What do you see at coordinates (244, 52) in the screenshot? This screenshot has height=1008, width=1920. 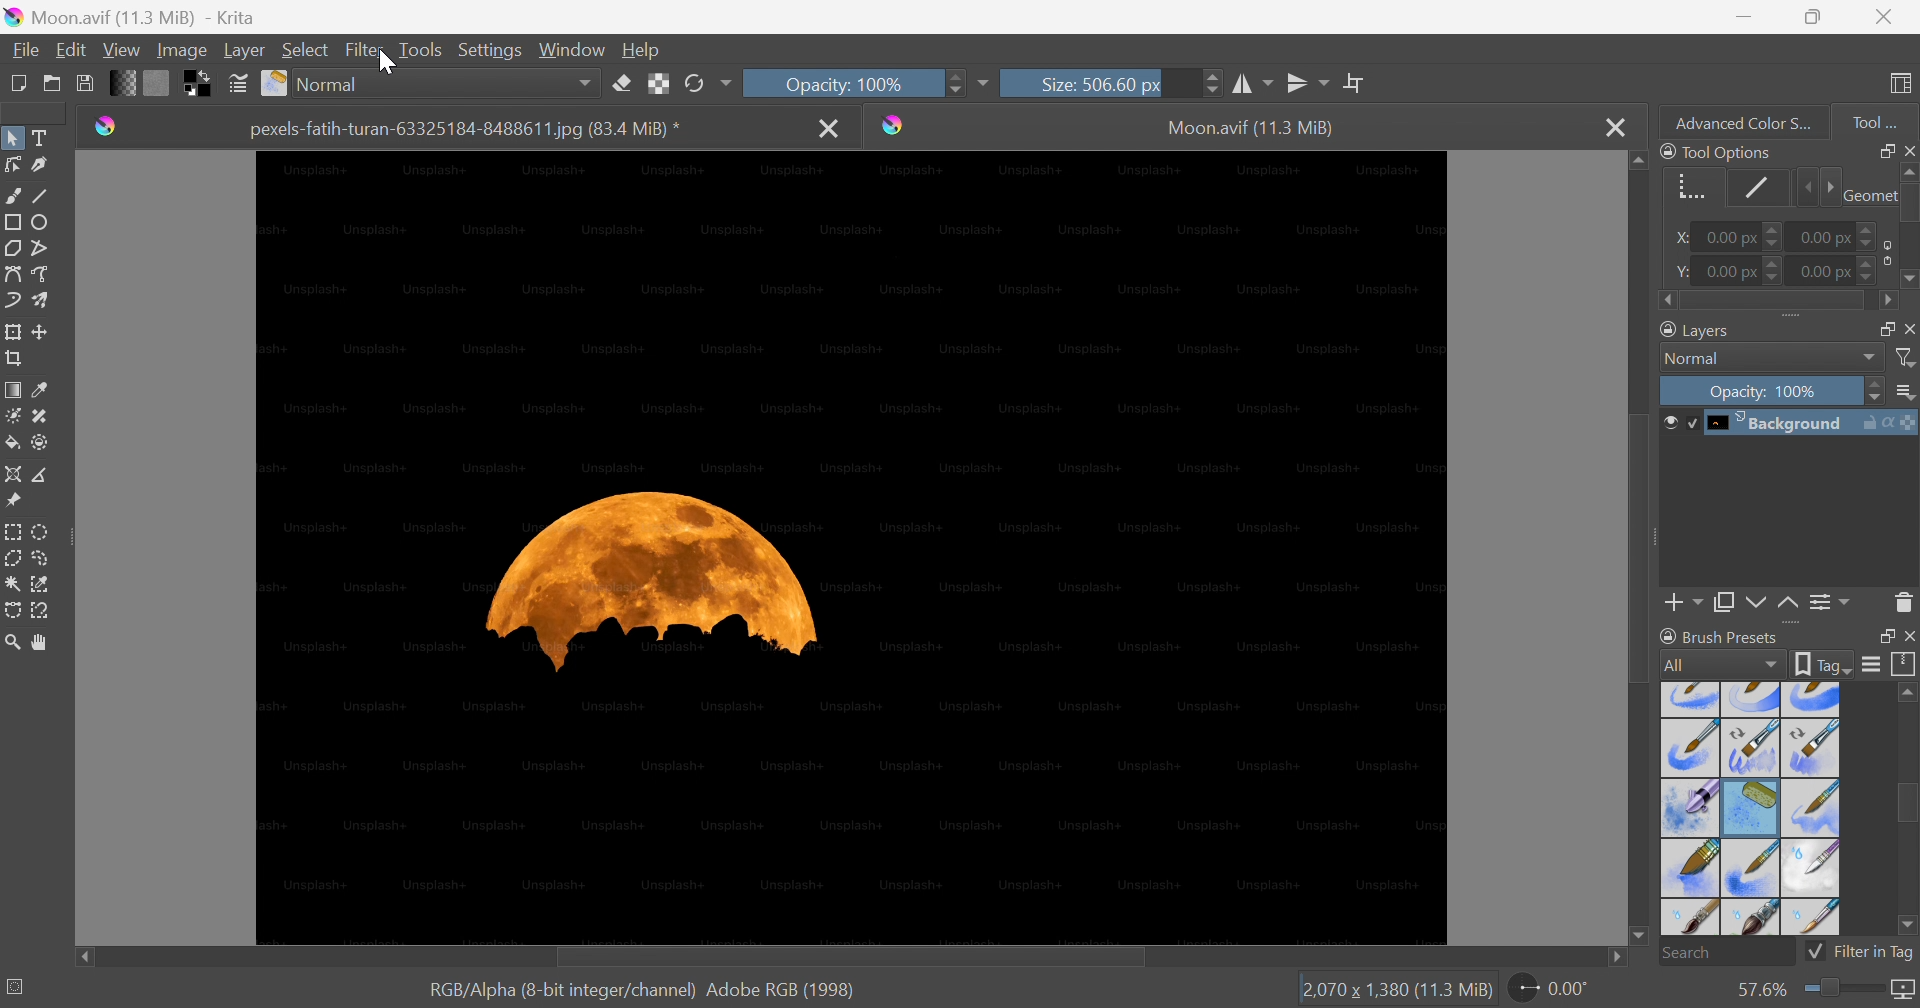 I see `Layer` at bounding box center [244, 52].